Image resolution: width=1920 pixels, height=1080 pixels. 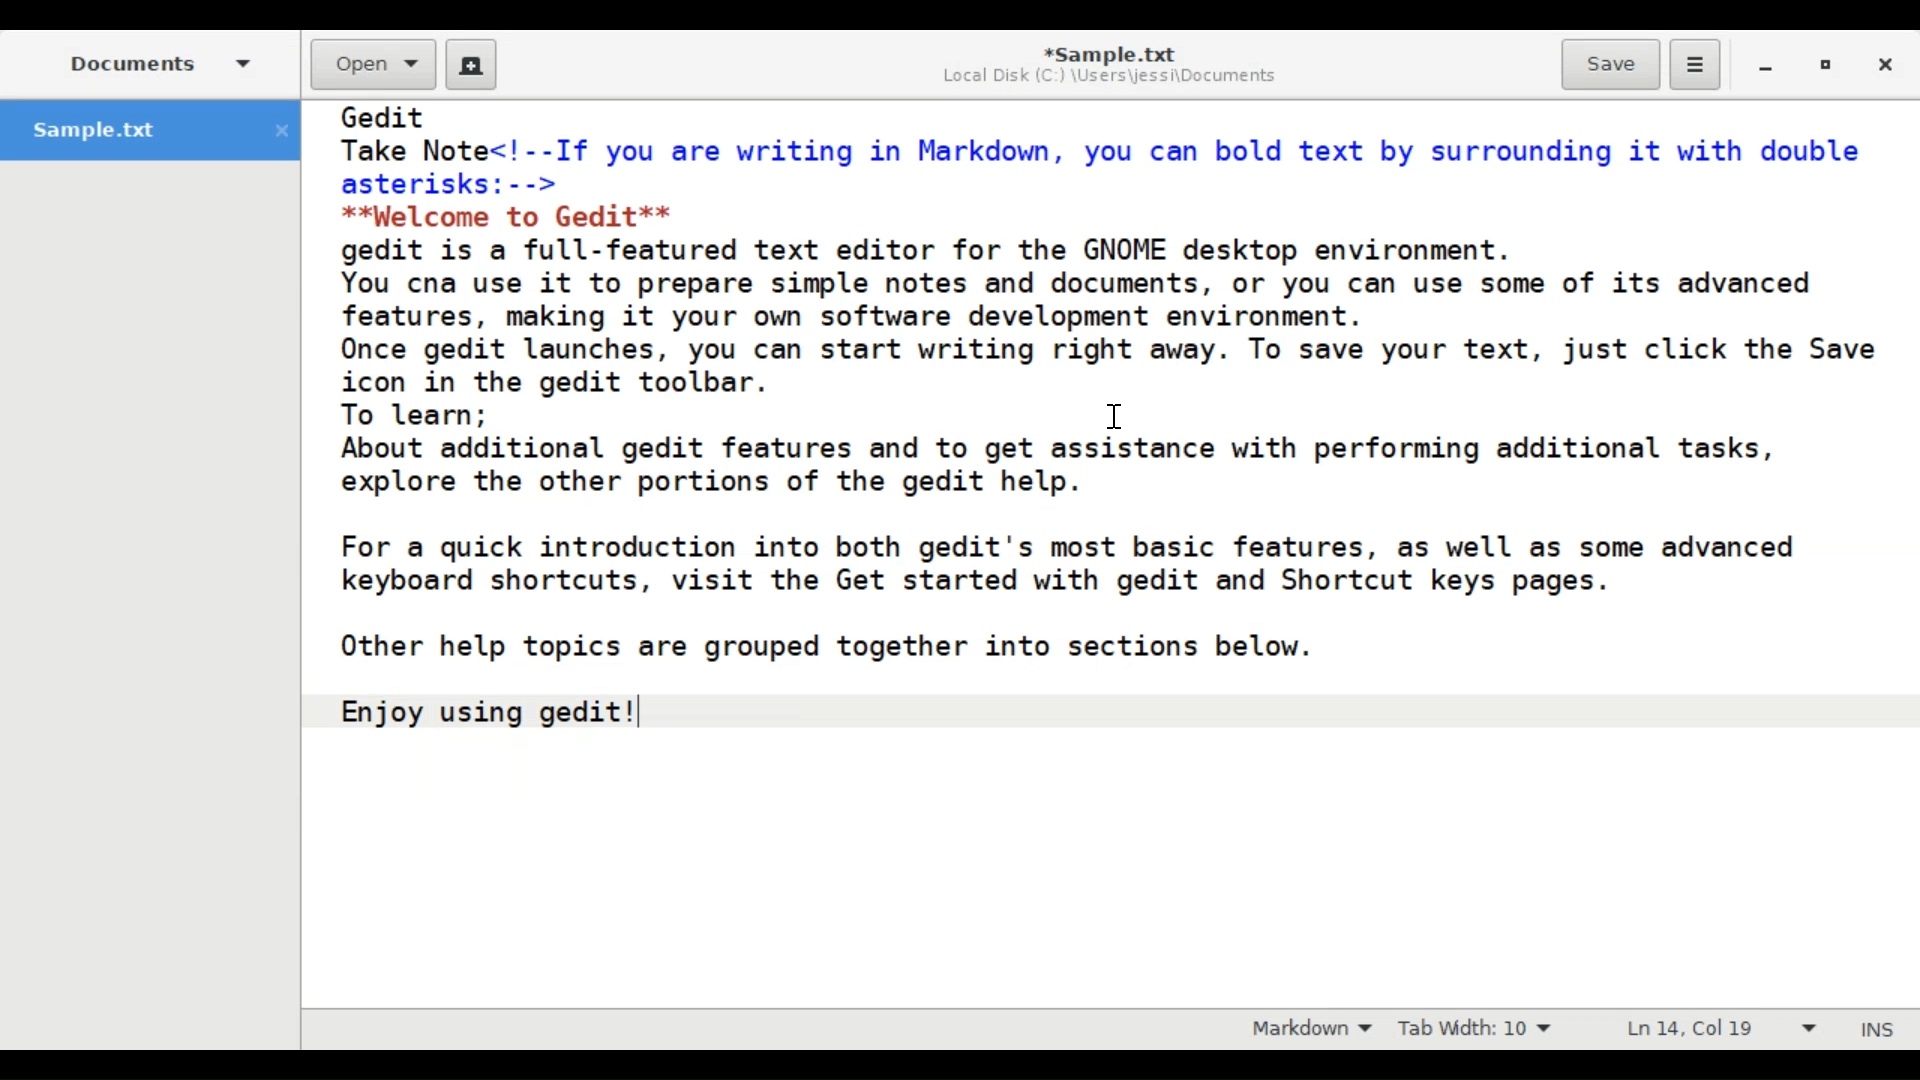 What do you see at coordinates (1112, 55) in the screenshot?
I see `Sample.txt` at bounding box center [1112, 55].